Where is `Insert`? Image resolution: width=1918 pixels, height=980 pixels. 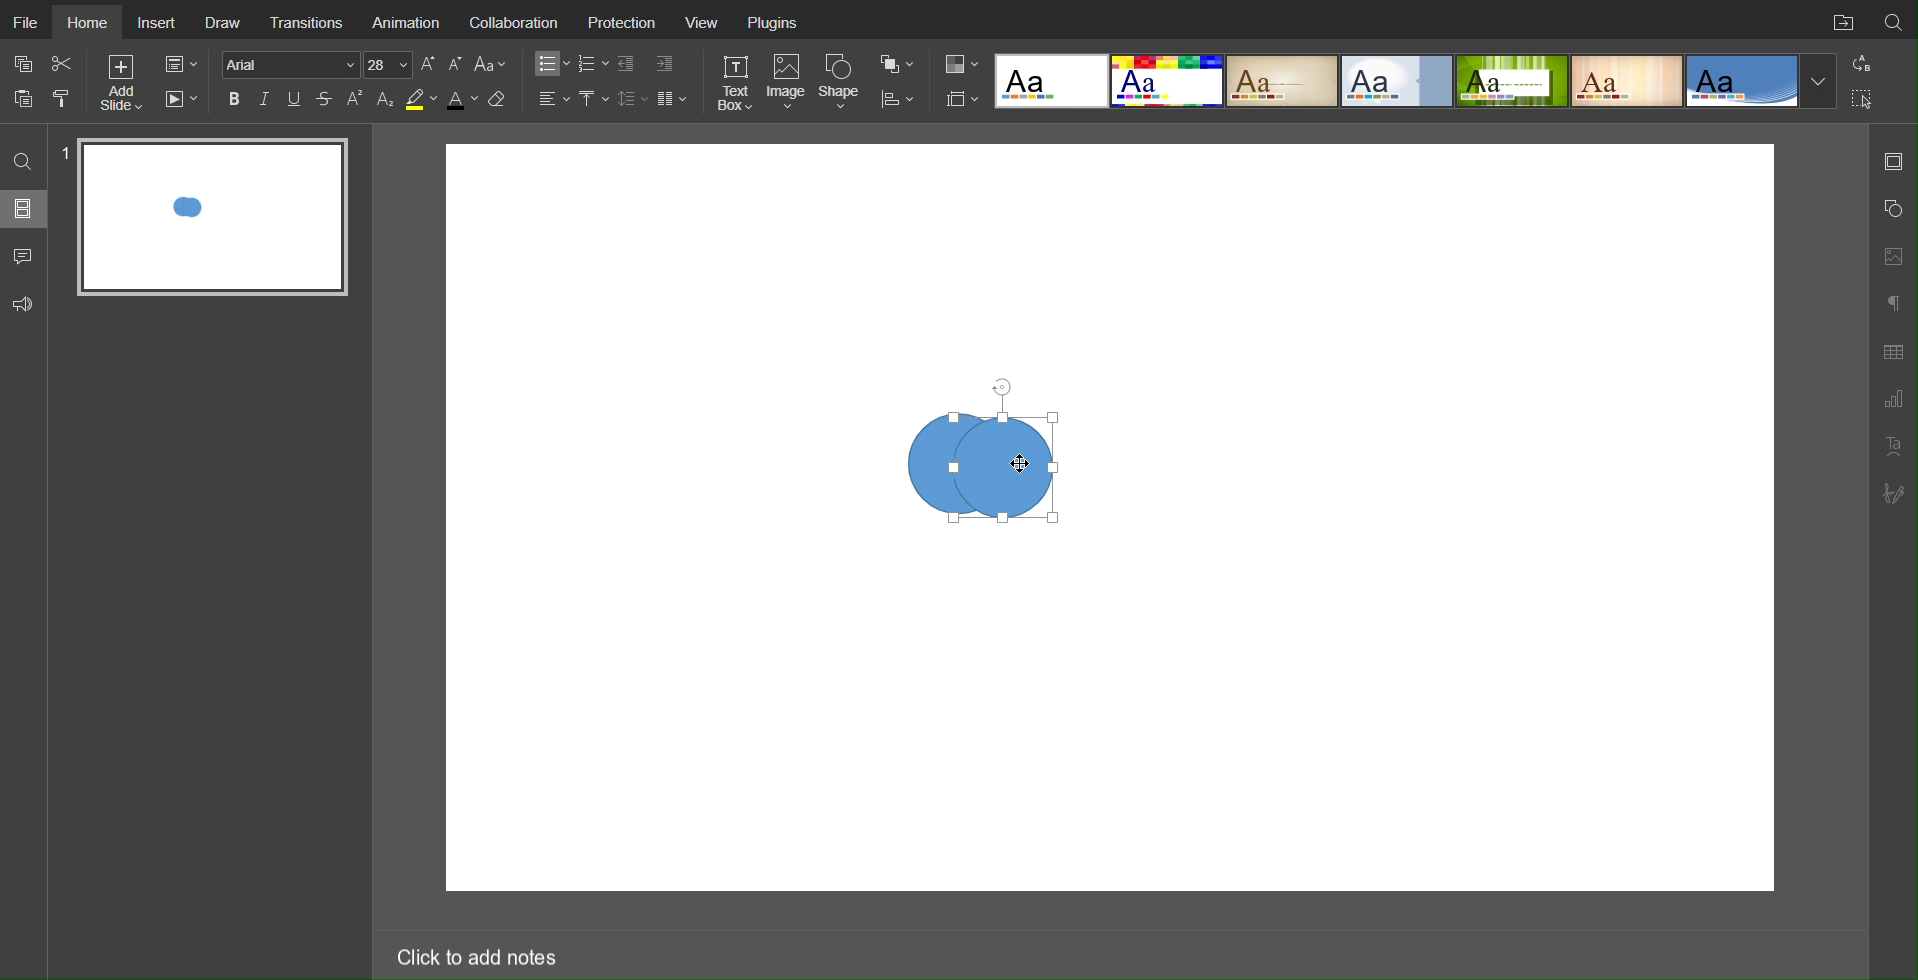
Insert is located at coordinates (160, 23).